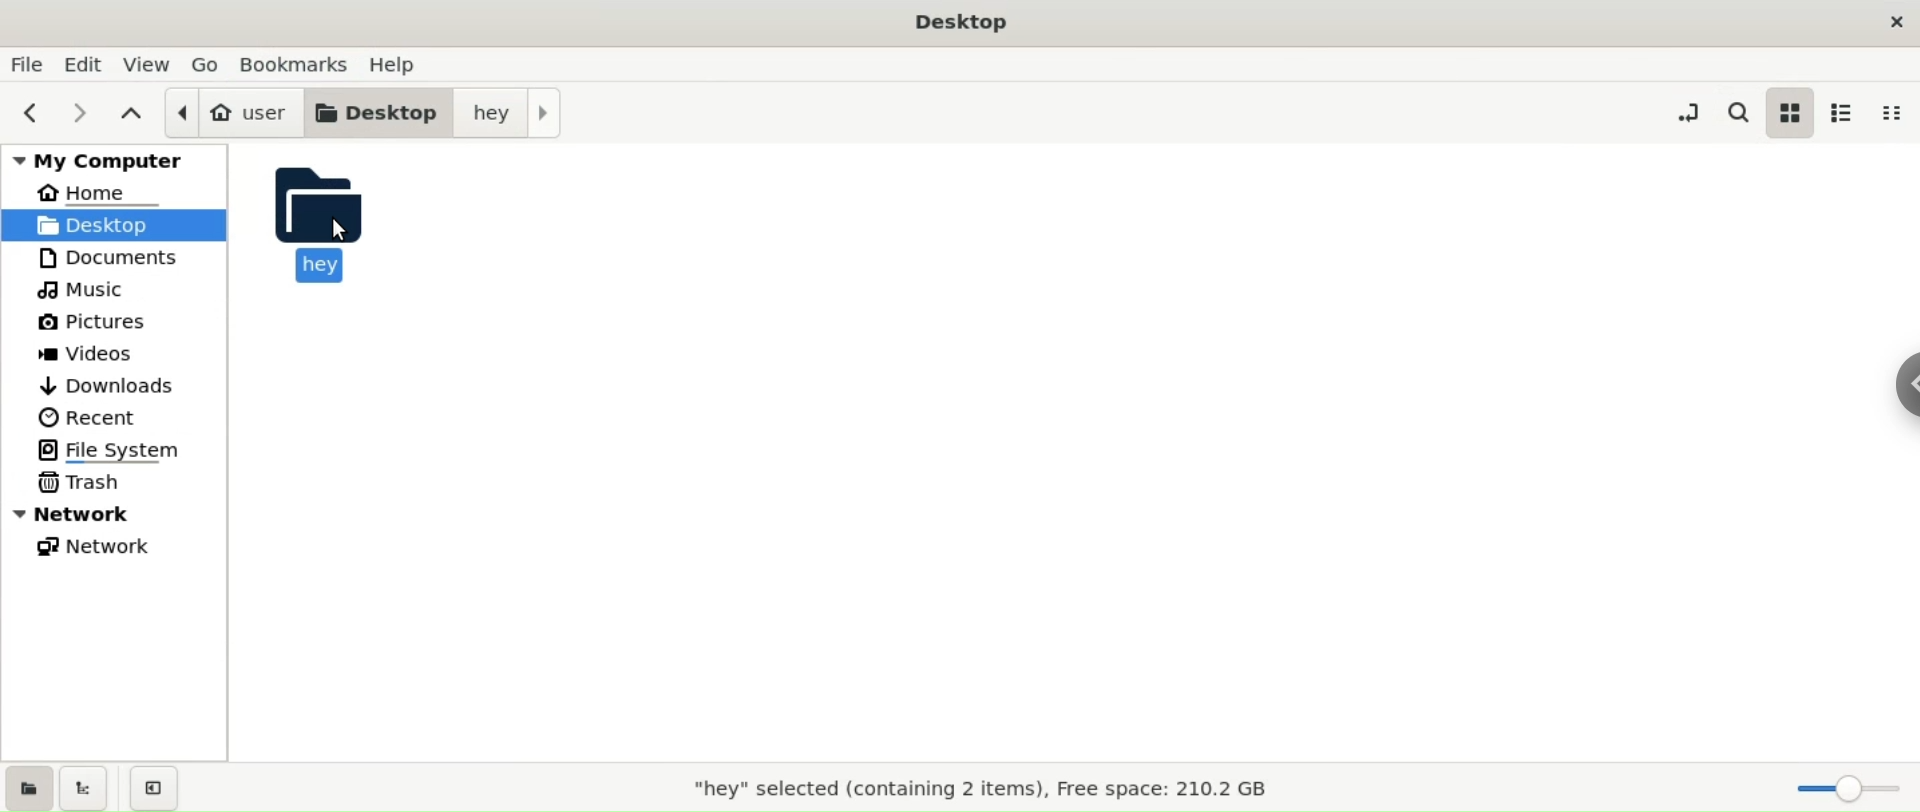 This screenshot has height=812, width=1920. What do you see at coordinates (333, 220) in the screenshot?
I see `hey` at bounding box center [333, 220].